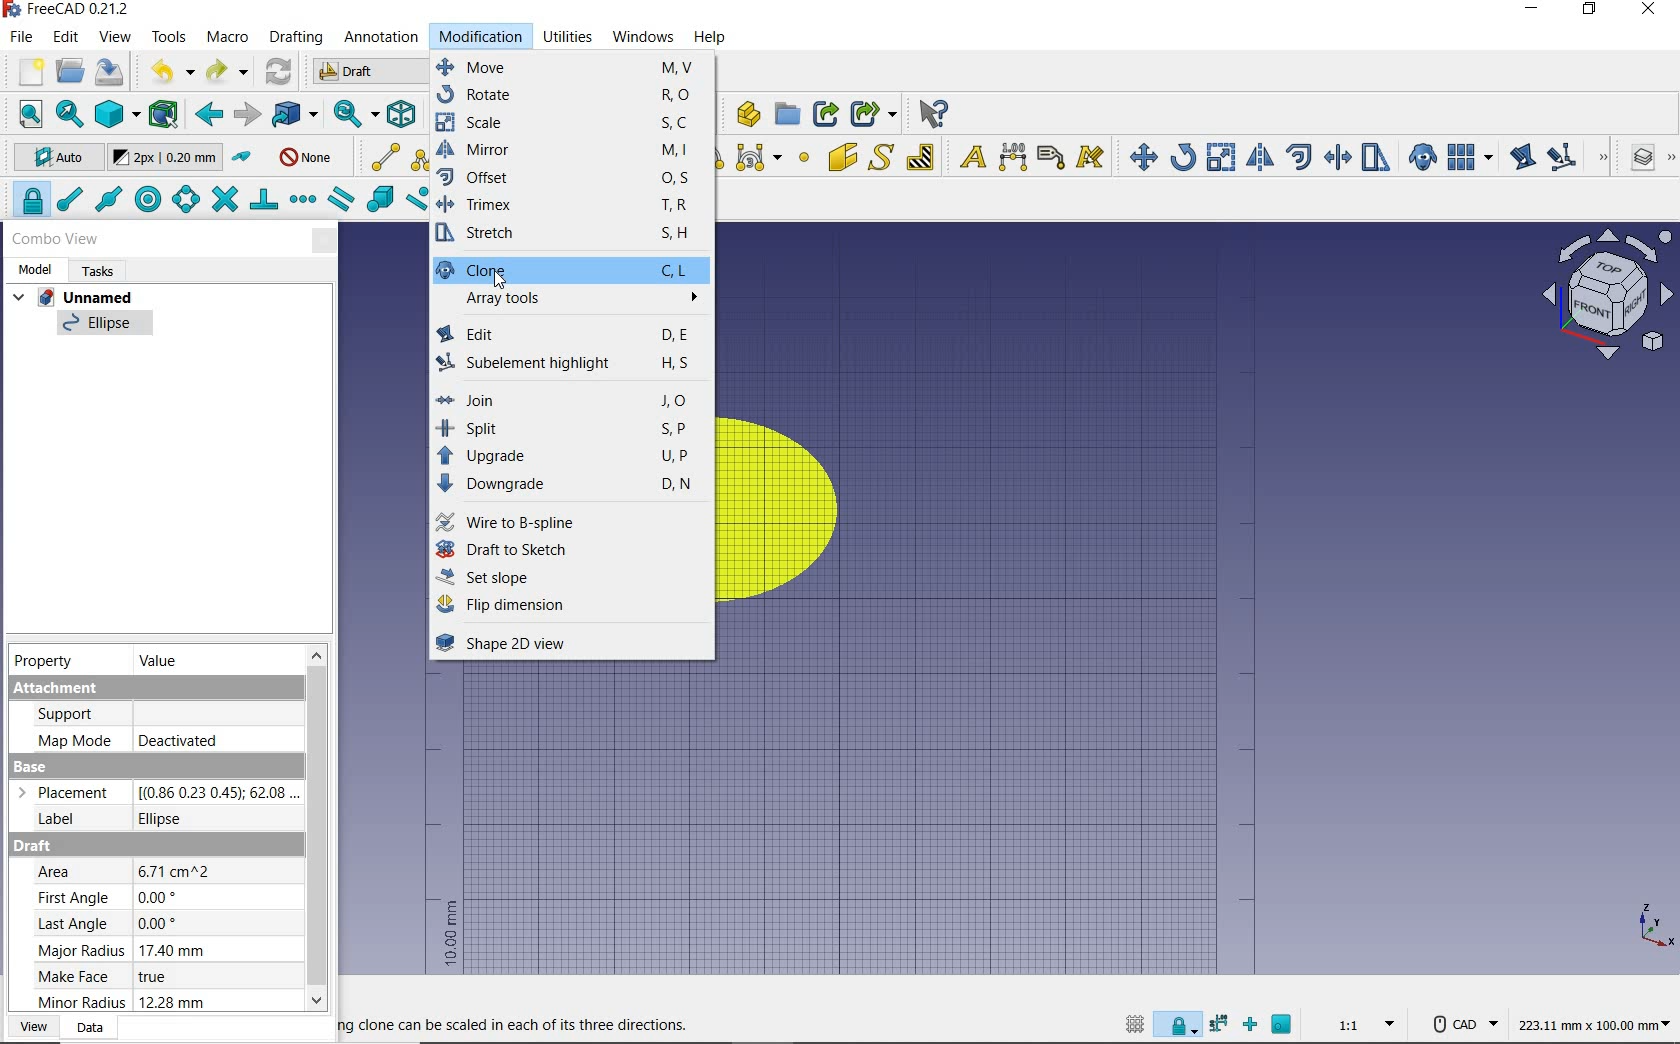 Image resolution: width=1680 pixels, height=1044 pixels. Describe the element at coordinates (572, 647) in the screenshot. I see `shape 2D view` at that location.